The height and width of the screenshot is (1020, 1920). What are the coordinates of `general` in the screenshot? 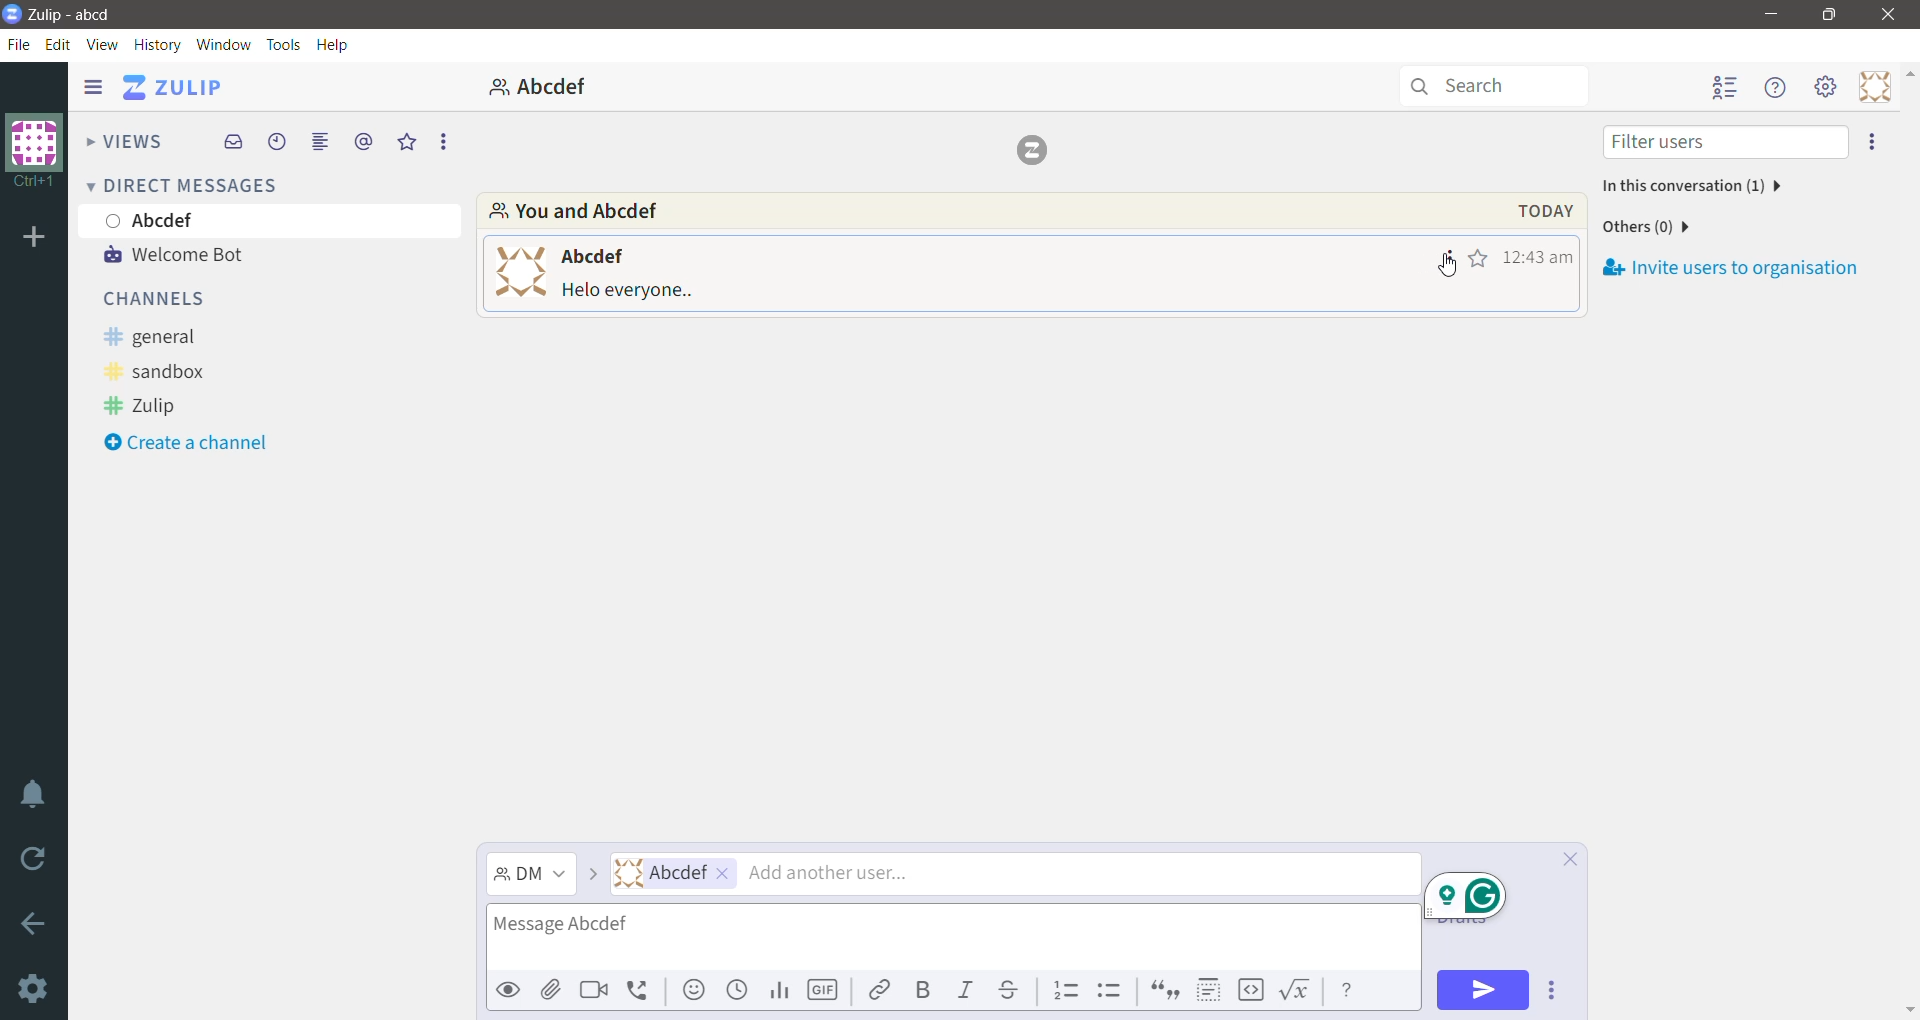 It's located at (165, 335).